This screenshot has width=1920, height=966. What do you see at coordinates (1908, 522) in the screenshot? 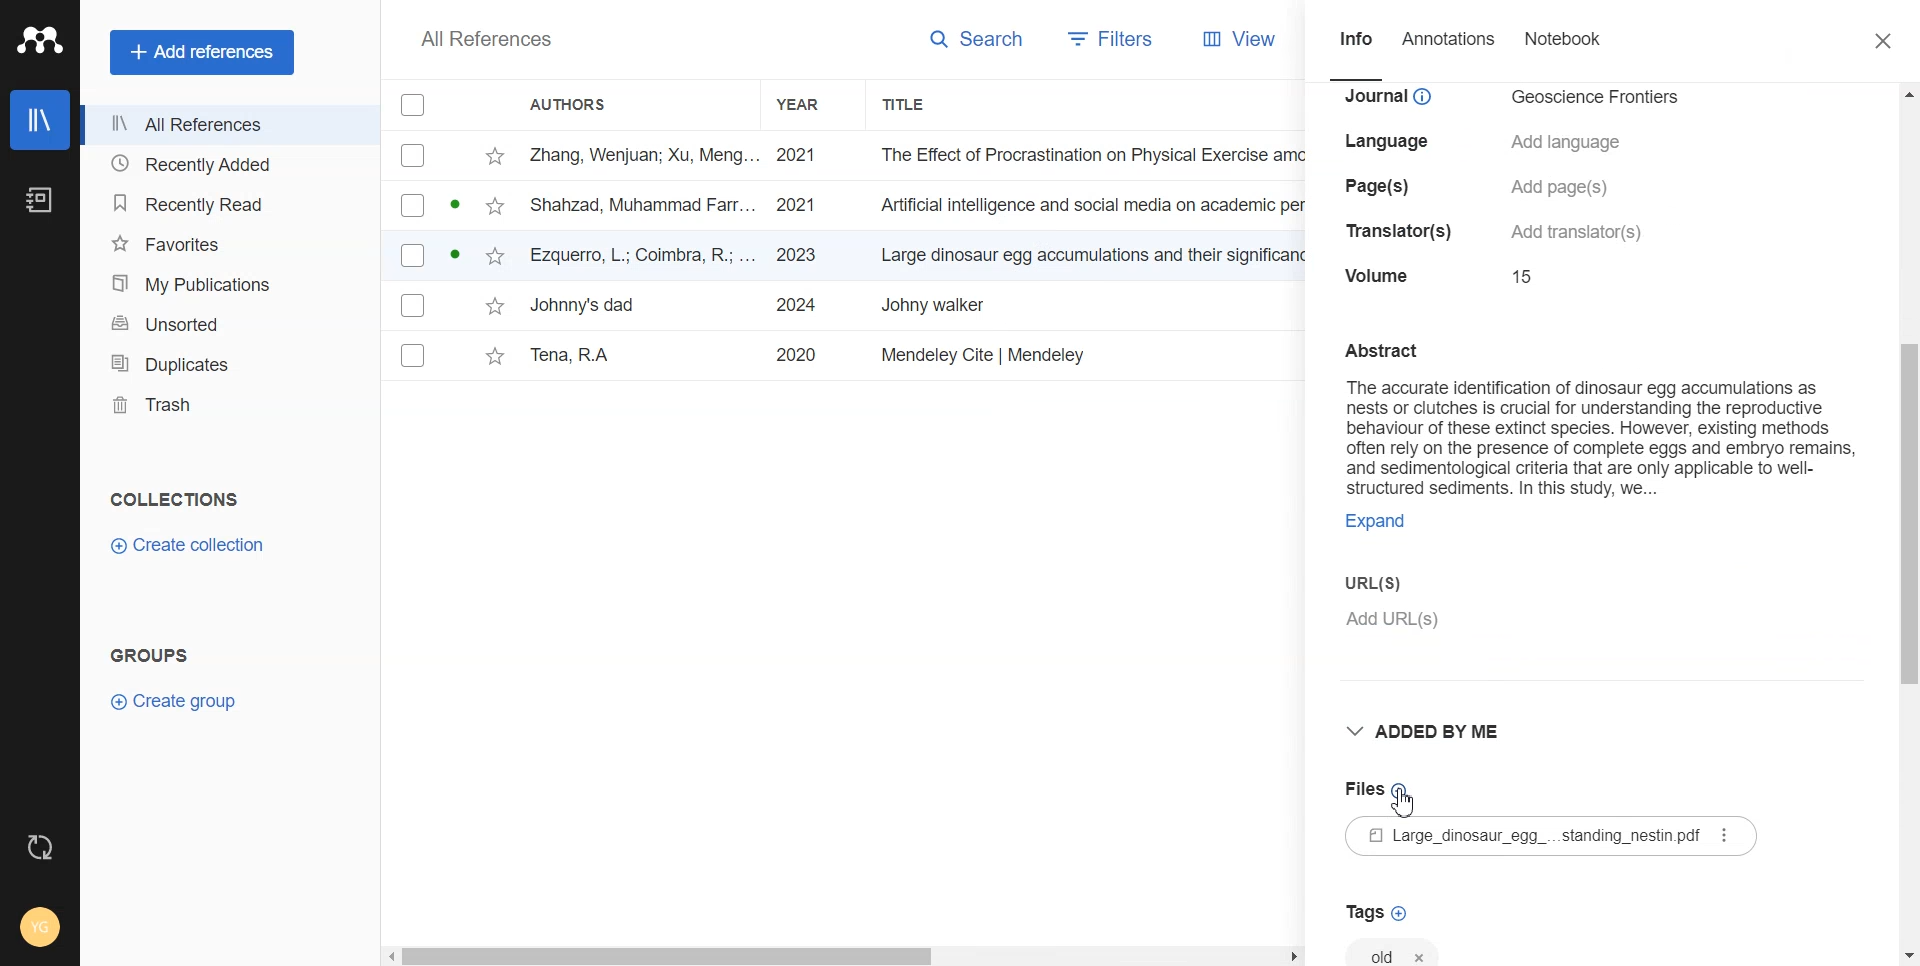
I see `Vertical scroll bar` at bounding box center [1908, 522].